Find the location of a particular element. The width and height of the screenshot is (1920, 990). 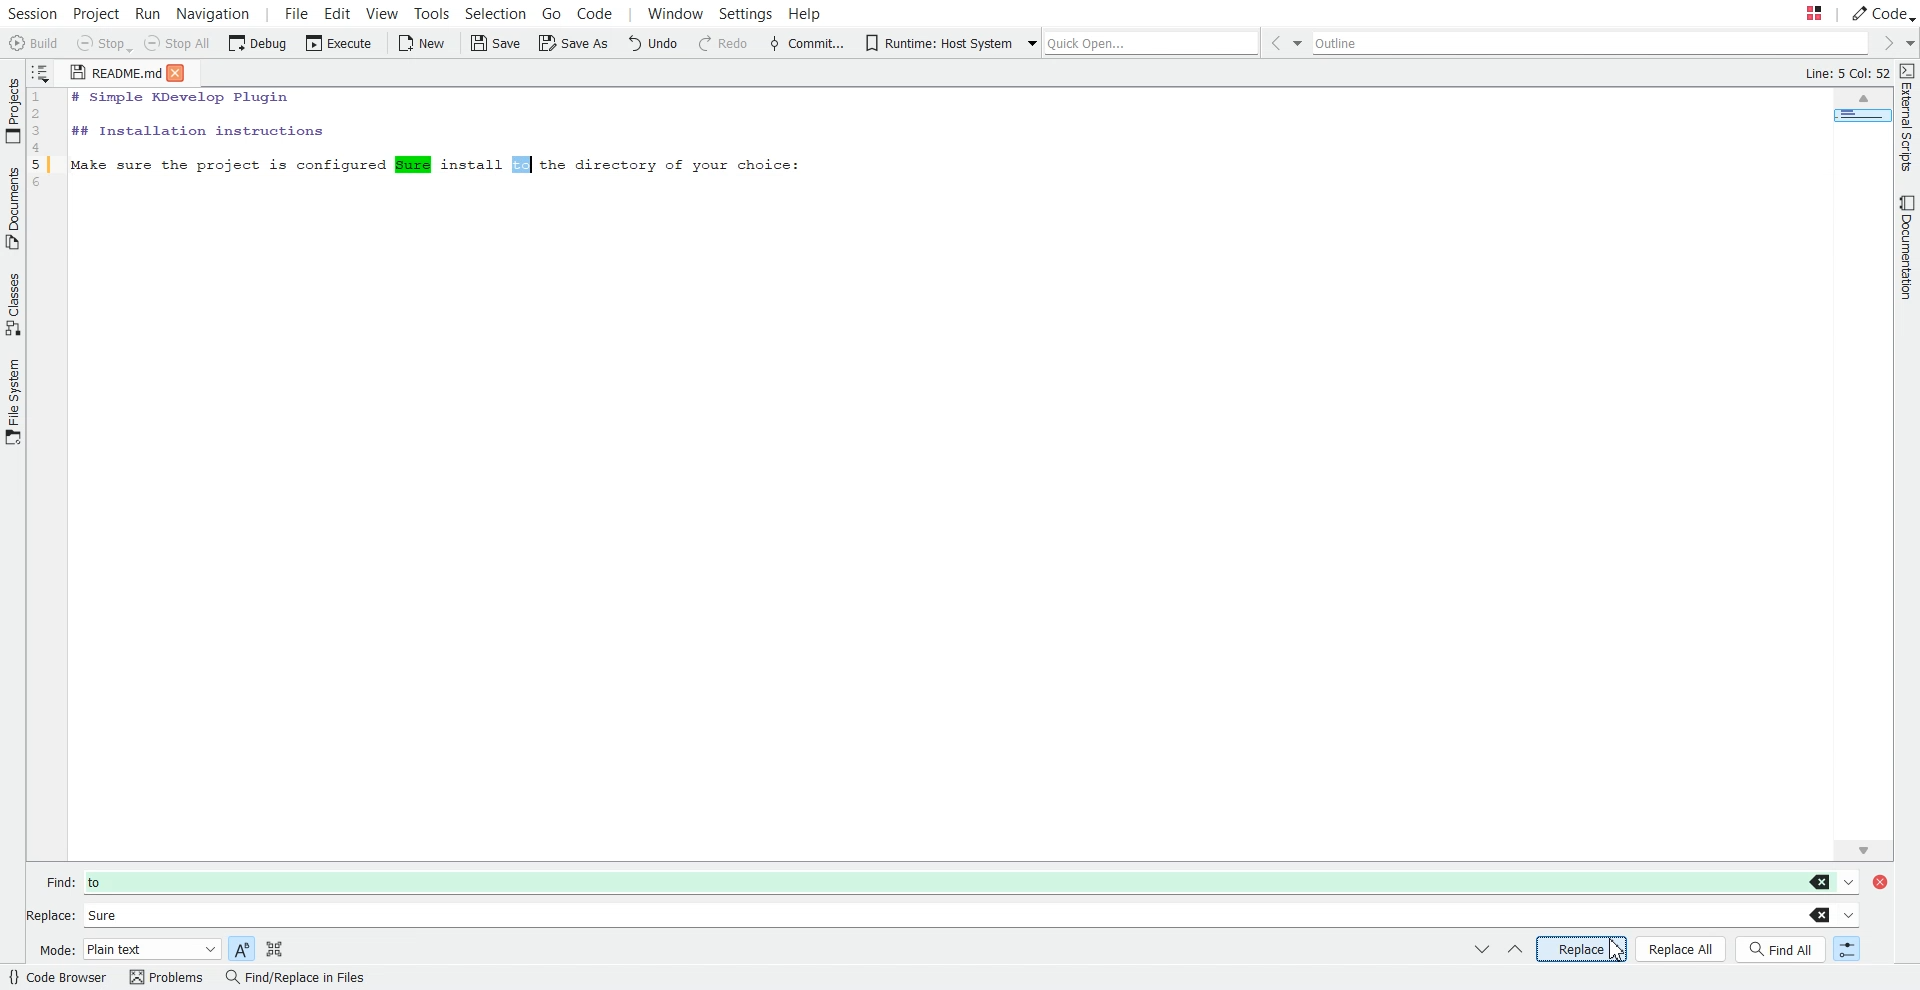

Replace All is located at coordinates (1682, 949).